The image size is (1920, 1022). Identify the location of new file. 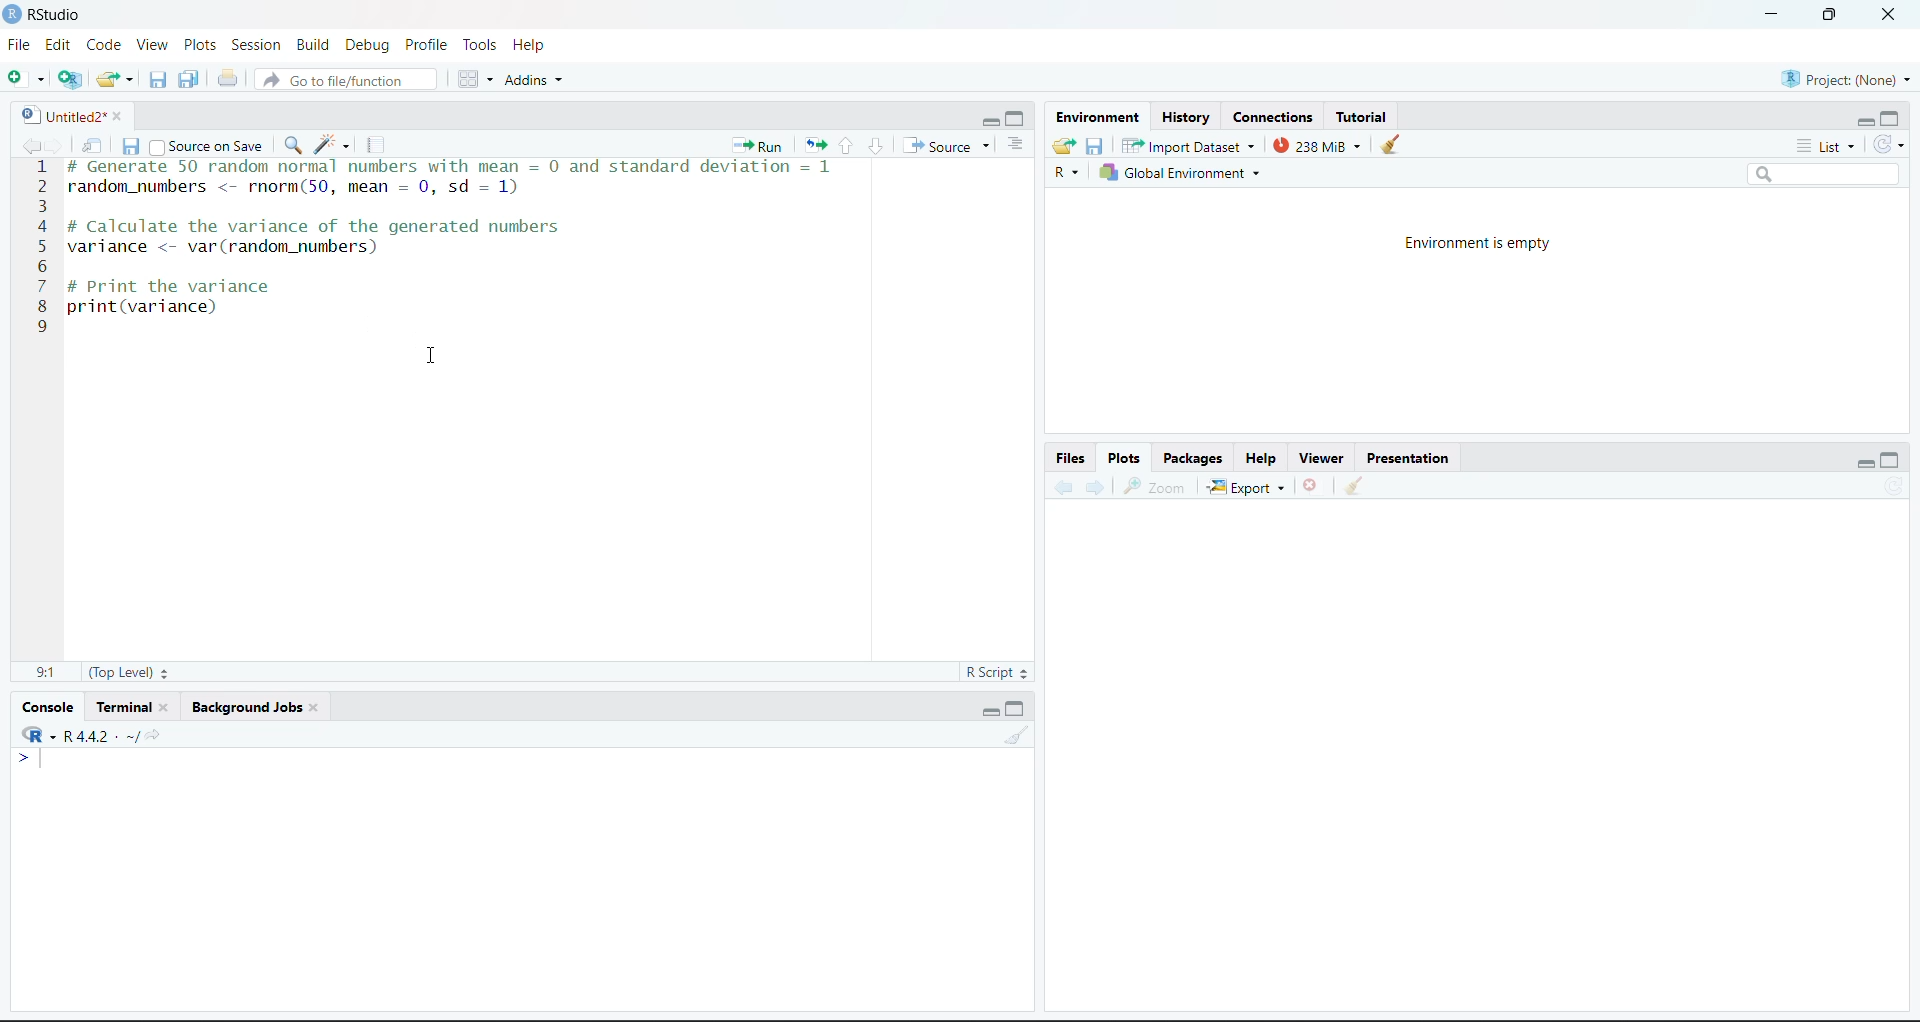
(26, 77).